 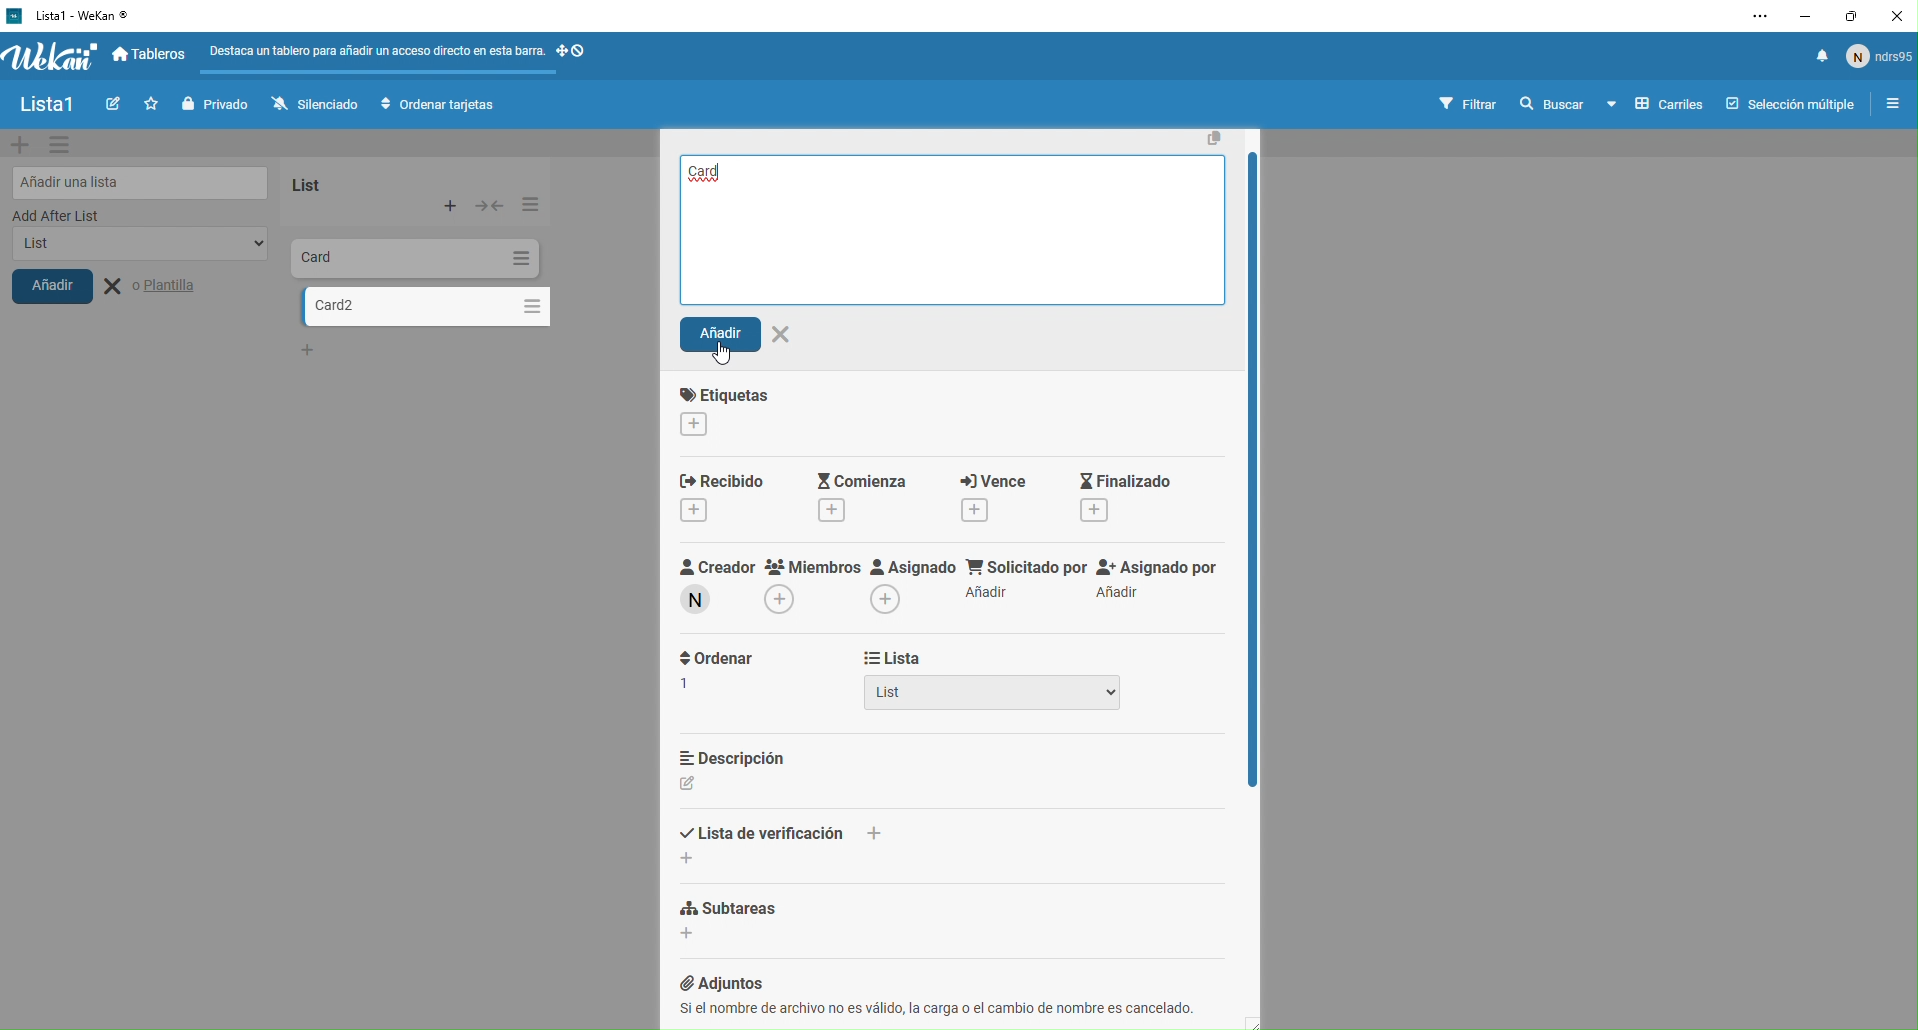 What do you see at coordinates (1213, 138) in the screenshot?
I see `Copy` at bounding box center [1213, 138].